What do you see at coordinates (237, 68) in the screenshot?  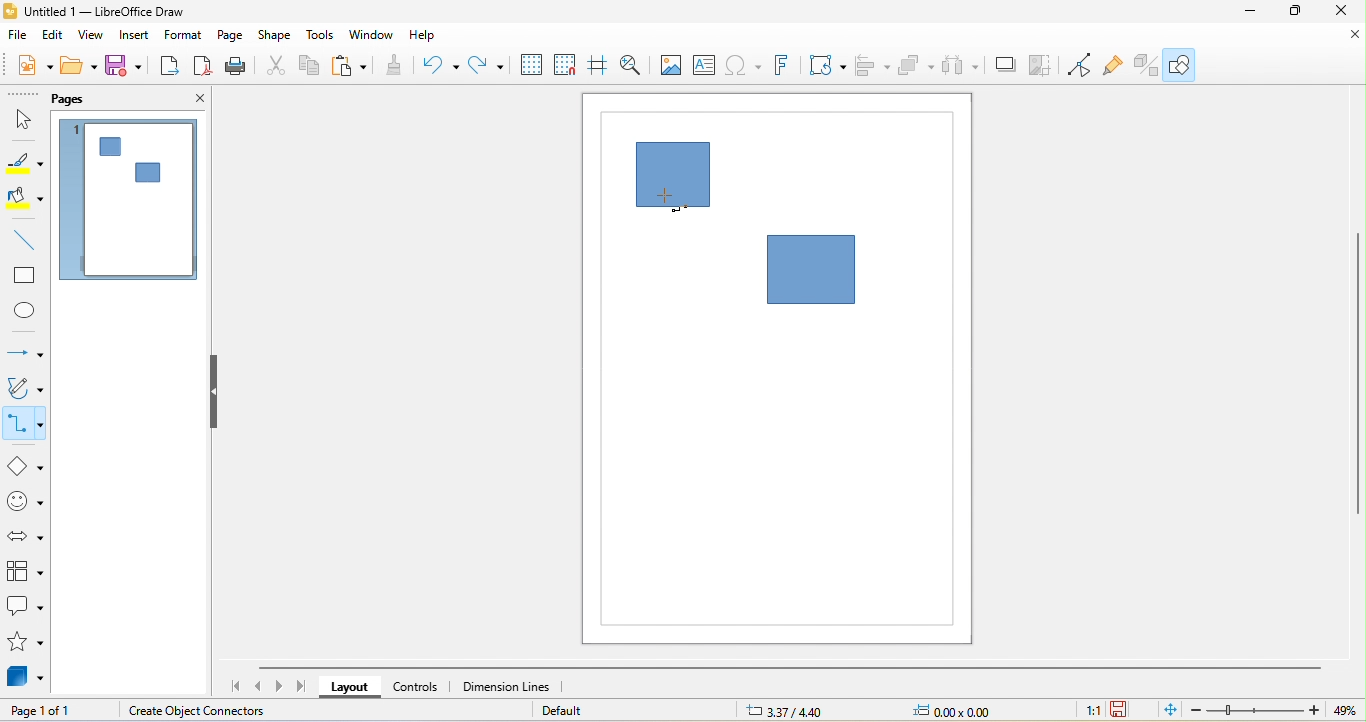 I see `print` at bounding box center [237, 68].